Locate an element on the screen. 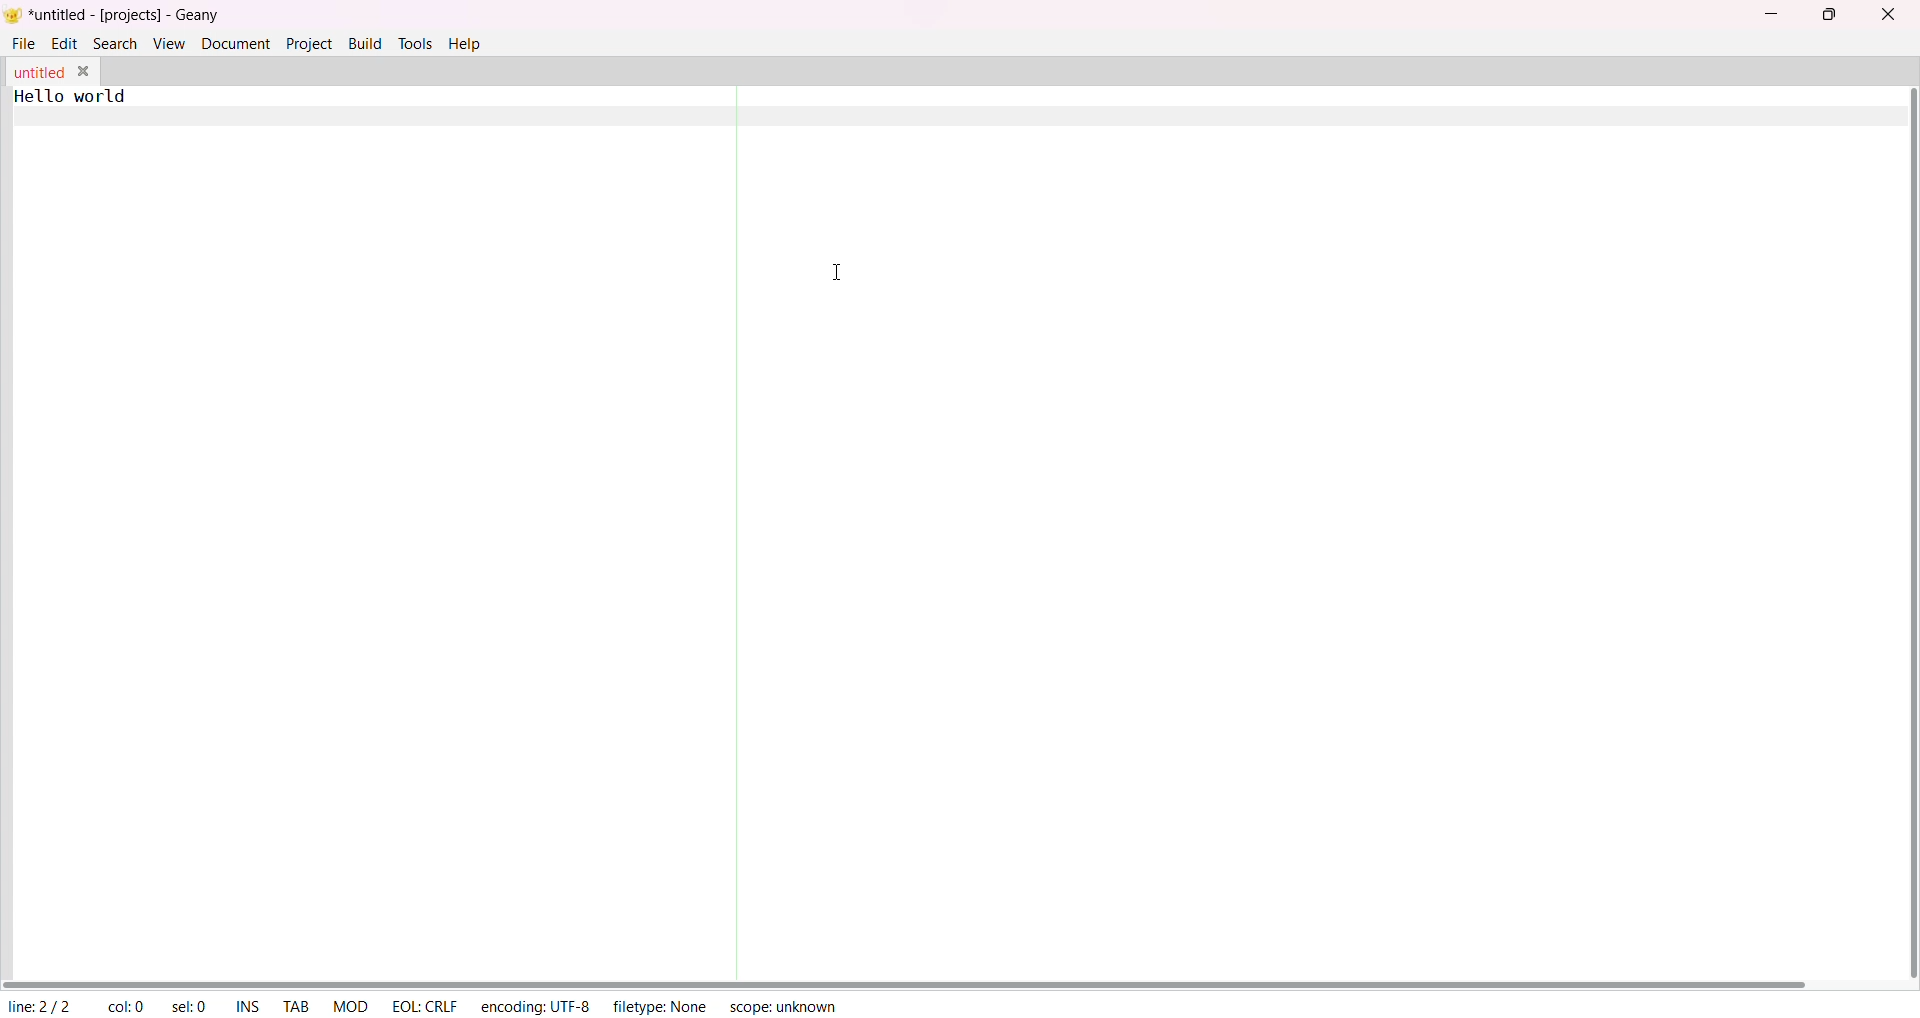  filetype: NONE is located at coordinates (660, 1004).